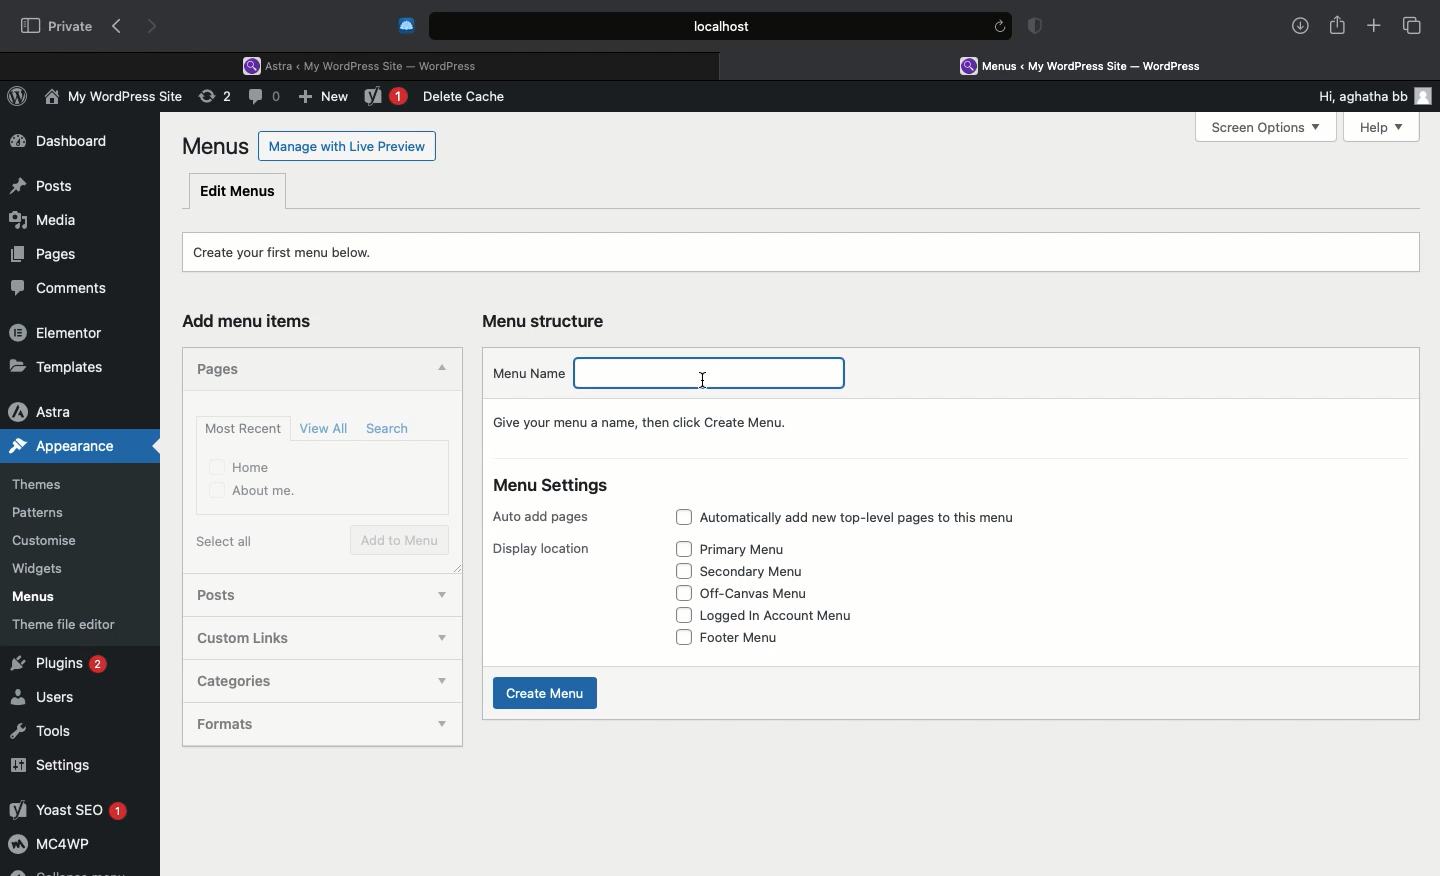 The width and height of the screenshot is (1440, 876). I want to click on New, so click(386, 98).